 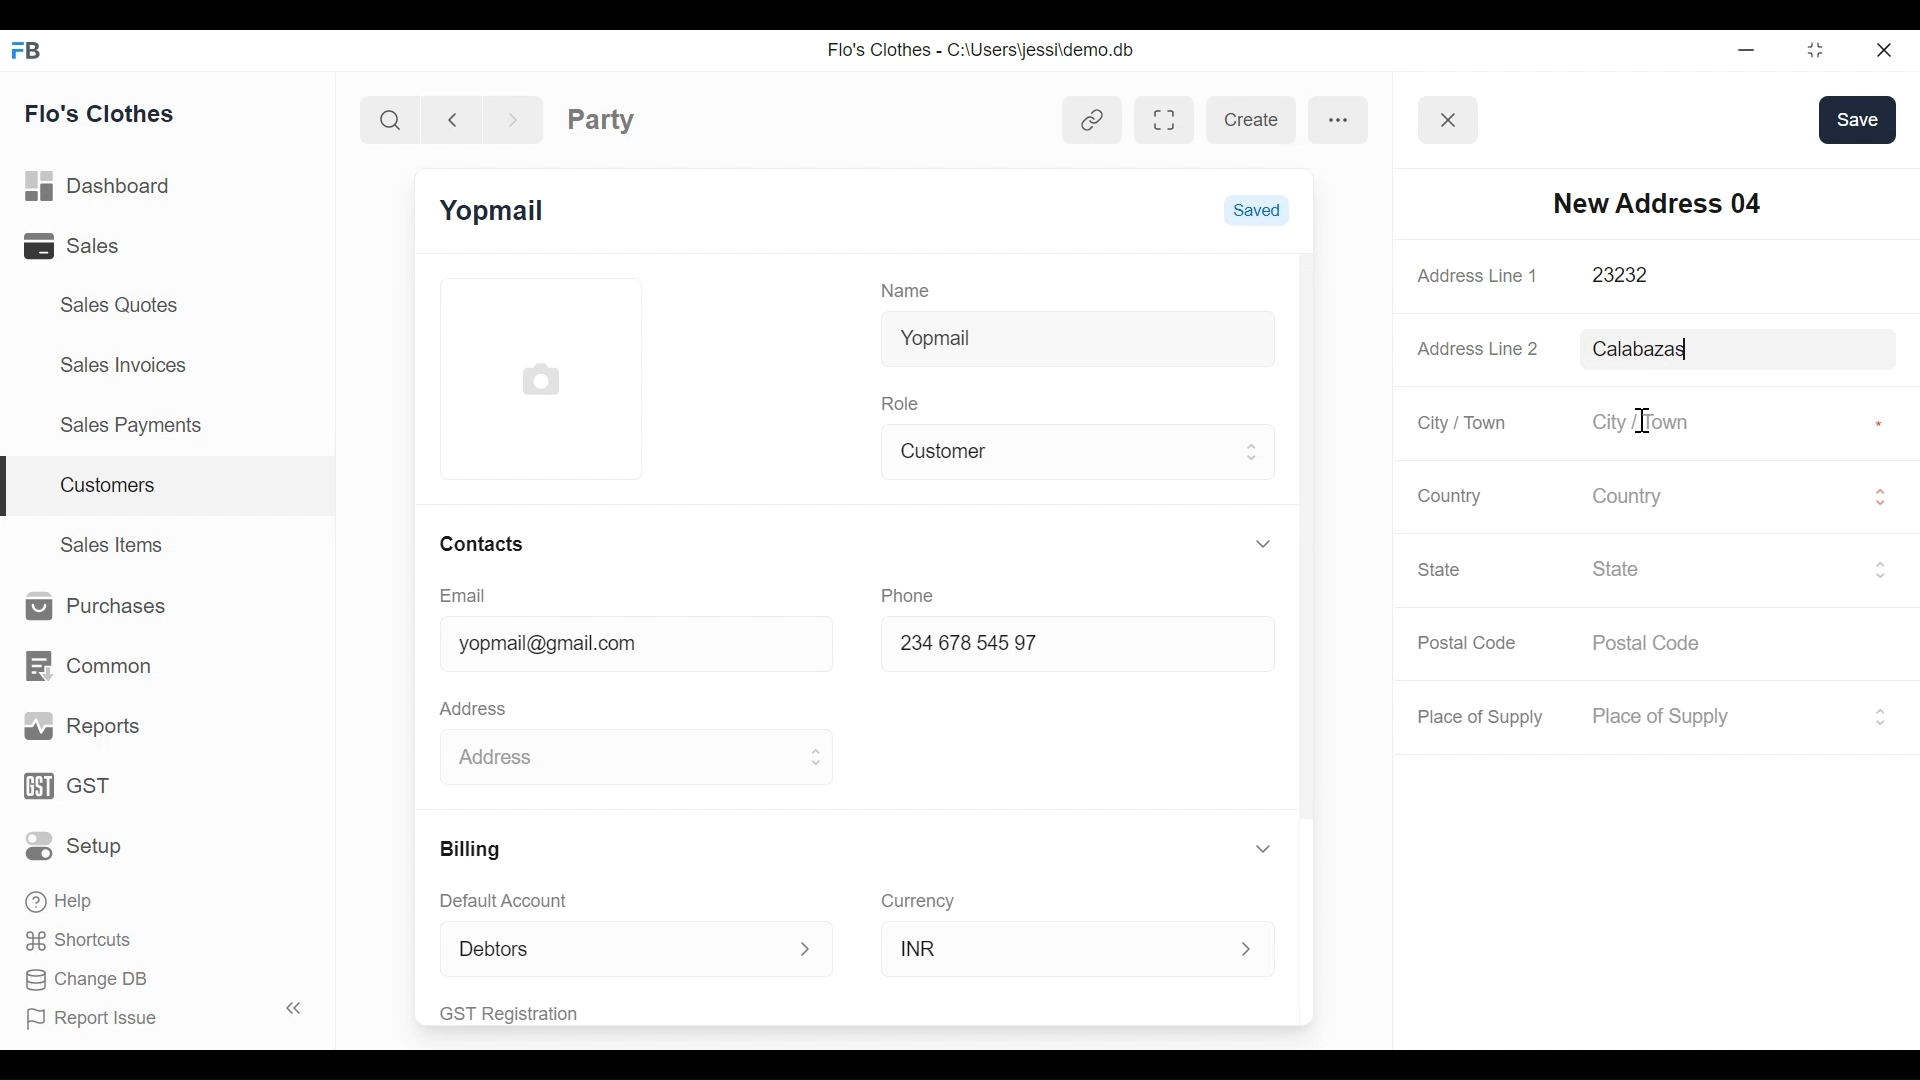 I want to click on Phone, so click(x=914, y=593).